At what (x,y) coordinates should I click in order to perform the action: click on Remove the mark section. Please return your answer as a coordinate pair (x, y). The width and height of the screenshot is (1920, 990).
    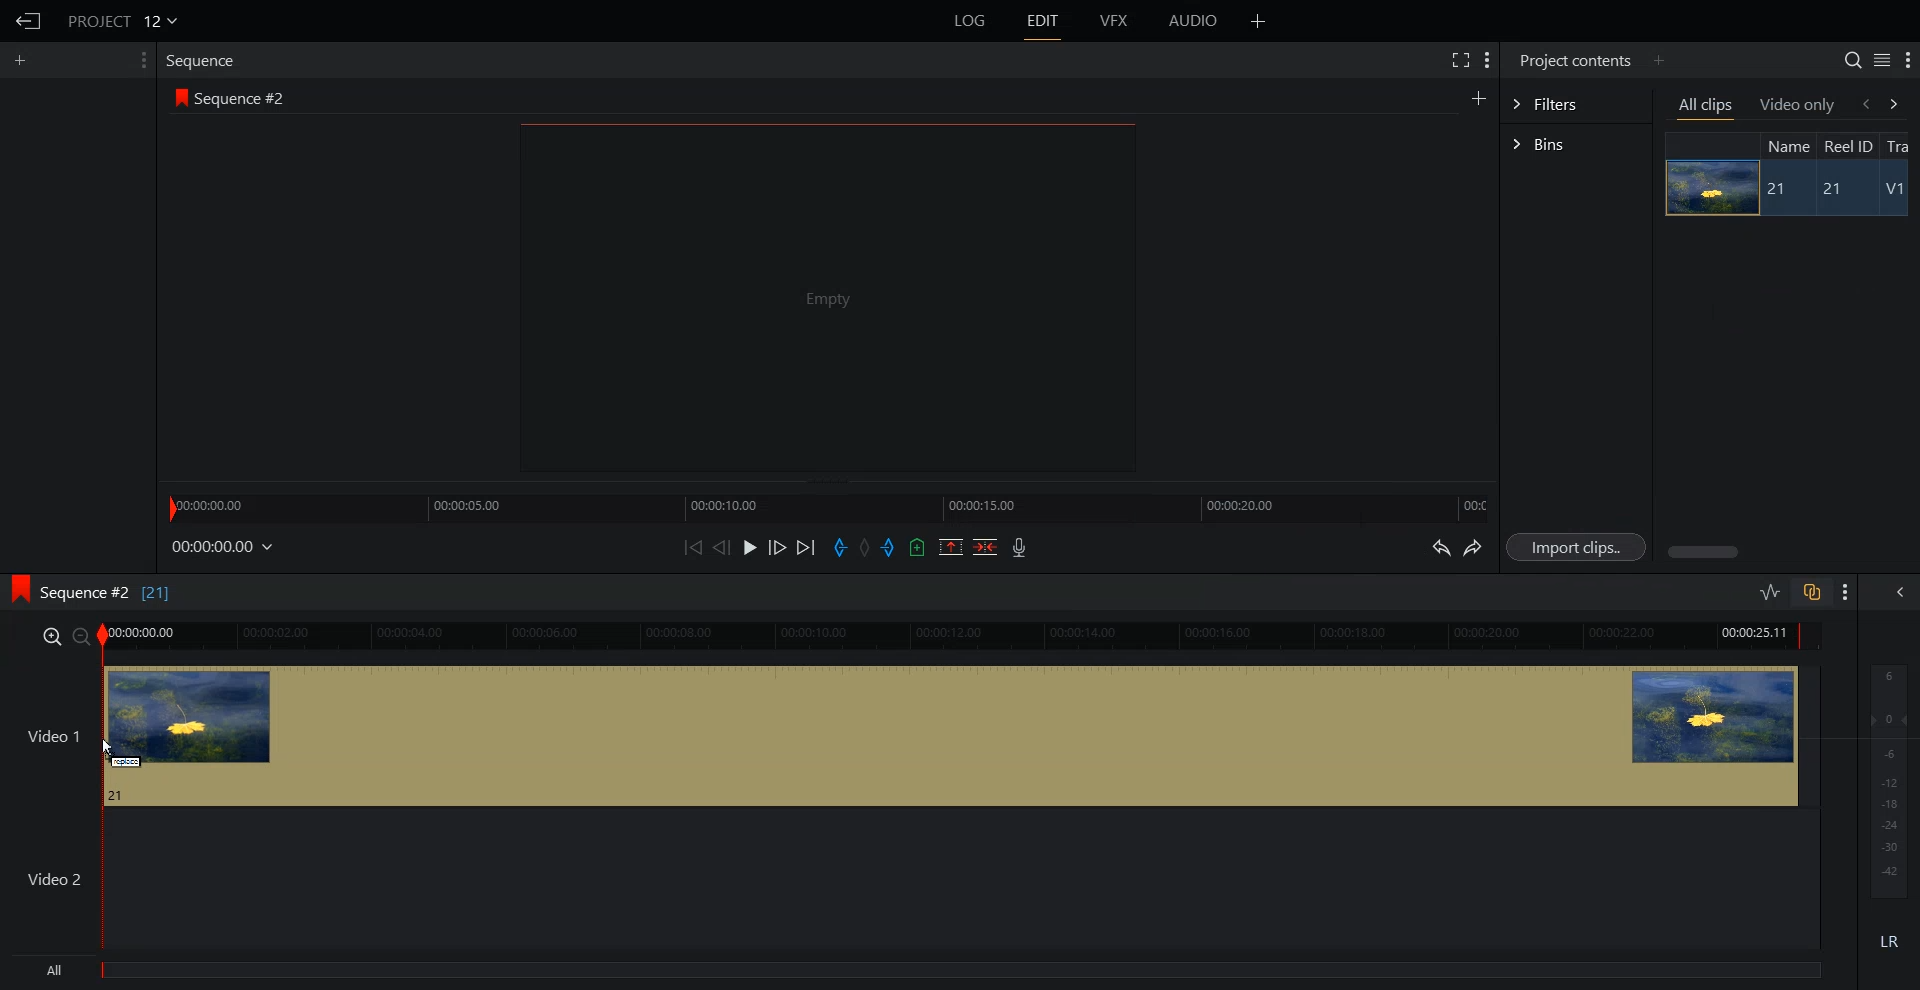
    Looking at the image, I should click on (951, 547).